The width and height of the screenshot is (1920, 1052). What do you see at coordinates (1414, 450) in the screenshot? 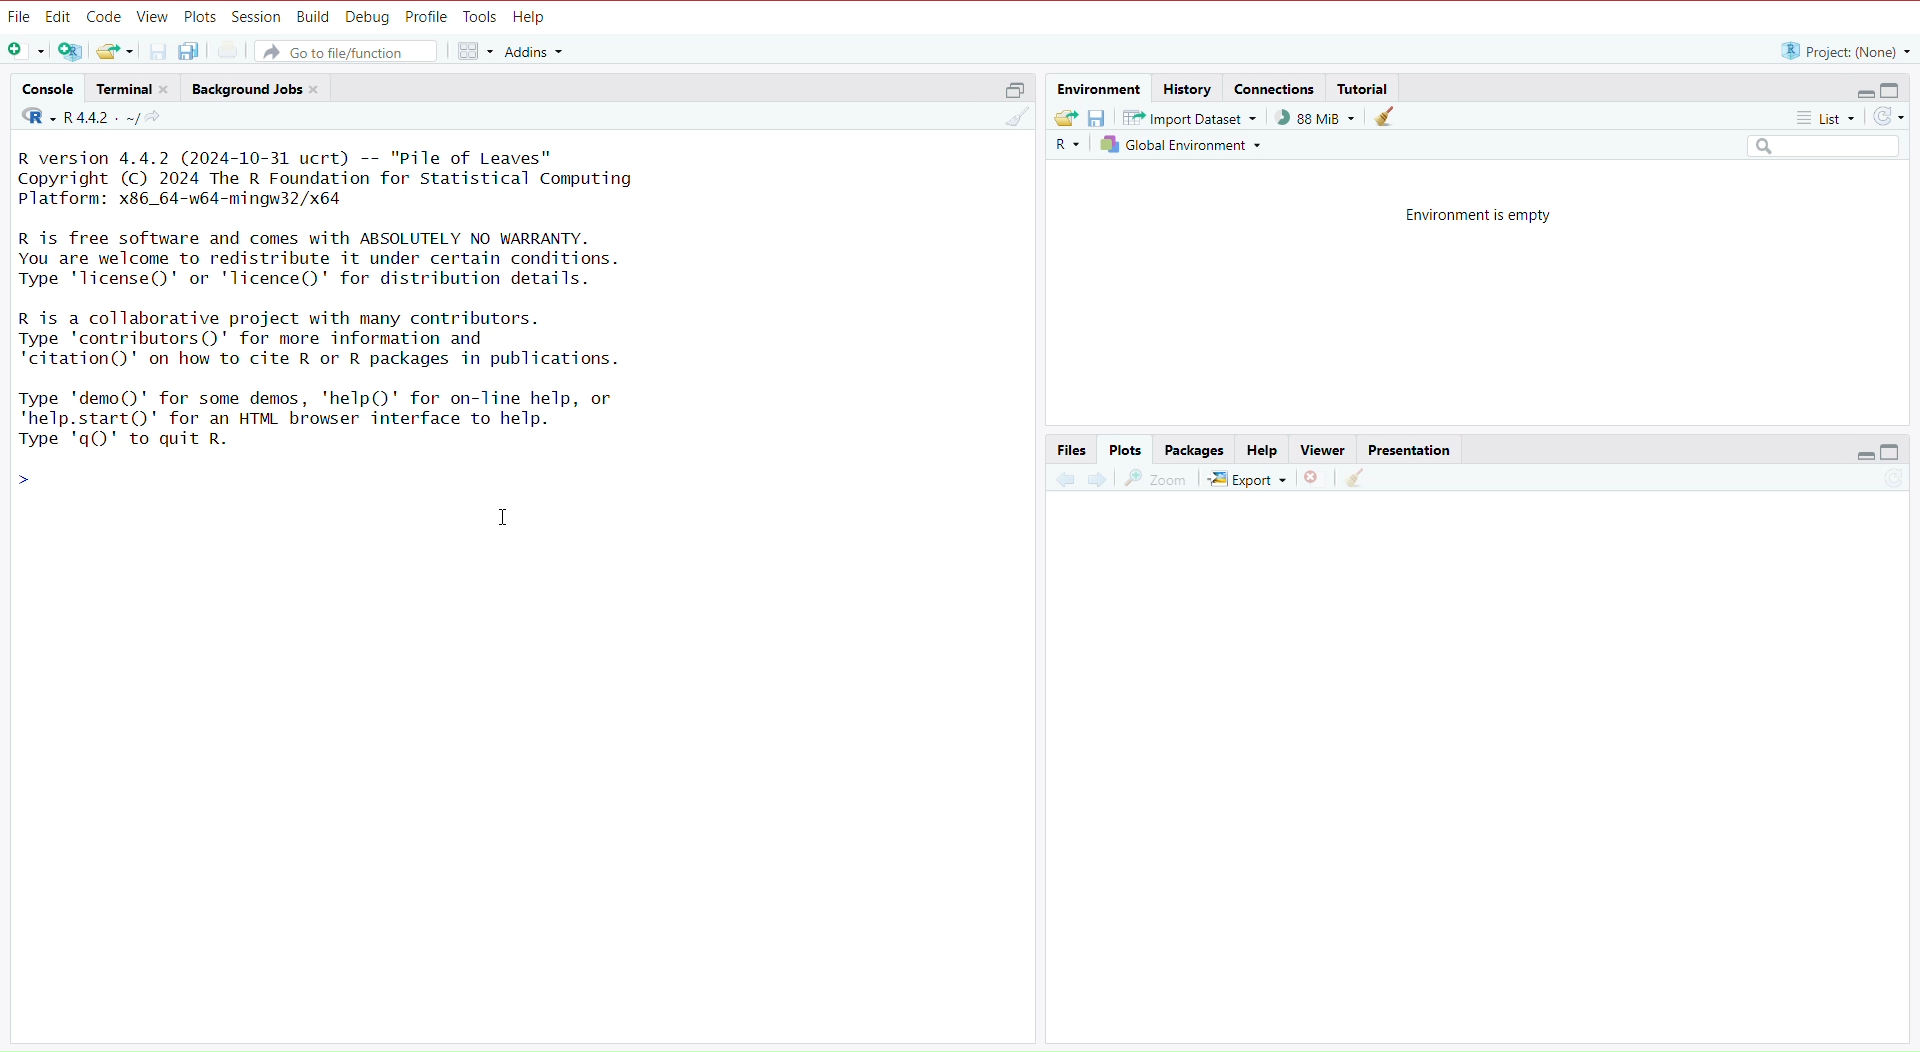
I see `presentation` at bounding box center [1414, 450].